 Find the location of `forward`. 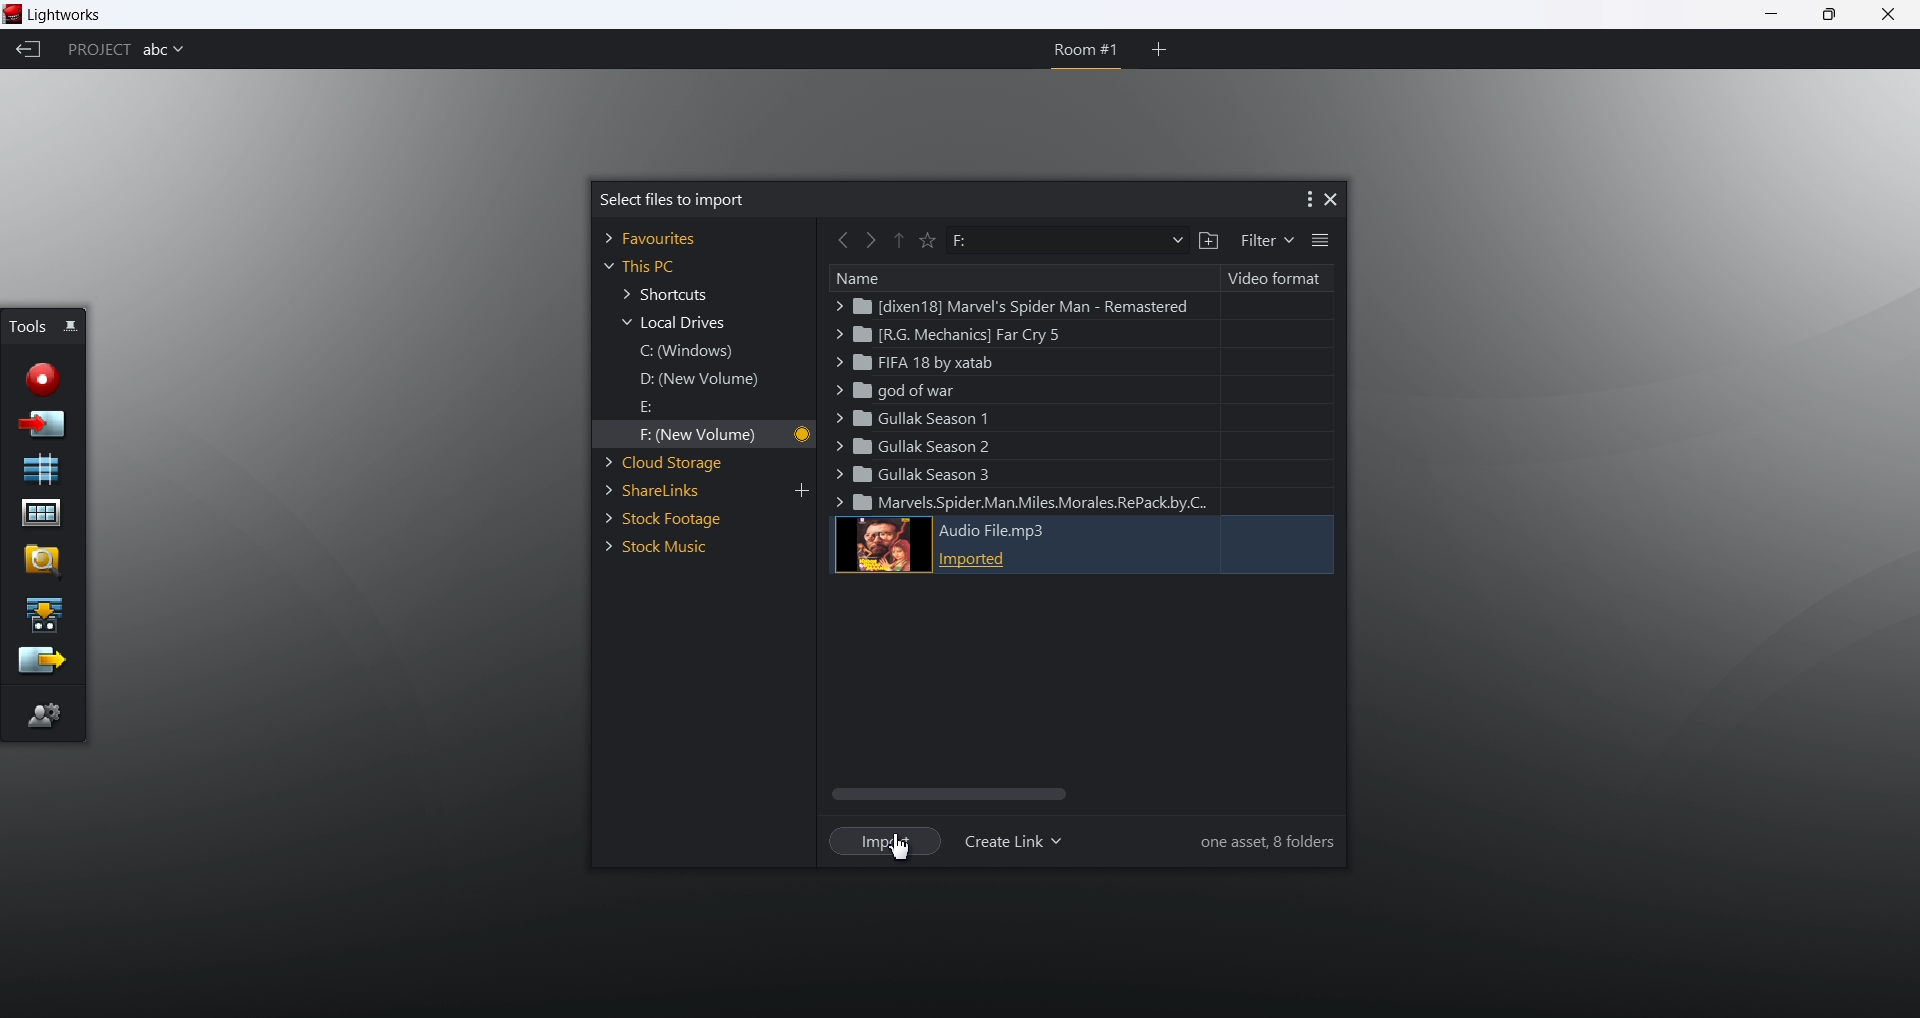

forward is located at coordinates (866, 239).